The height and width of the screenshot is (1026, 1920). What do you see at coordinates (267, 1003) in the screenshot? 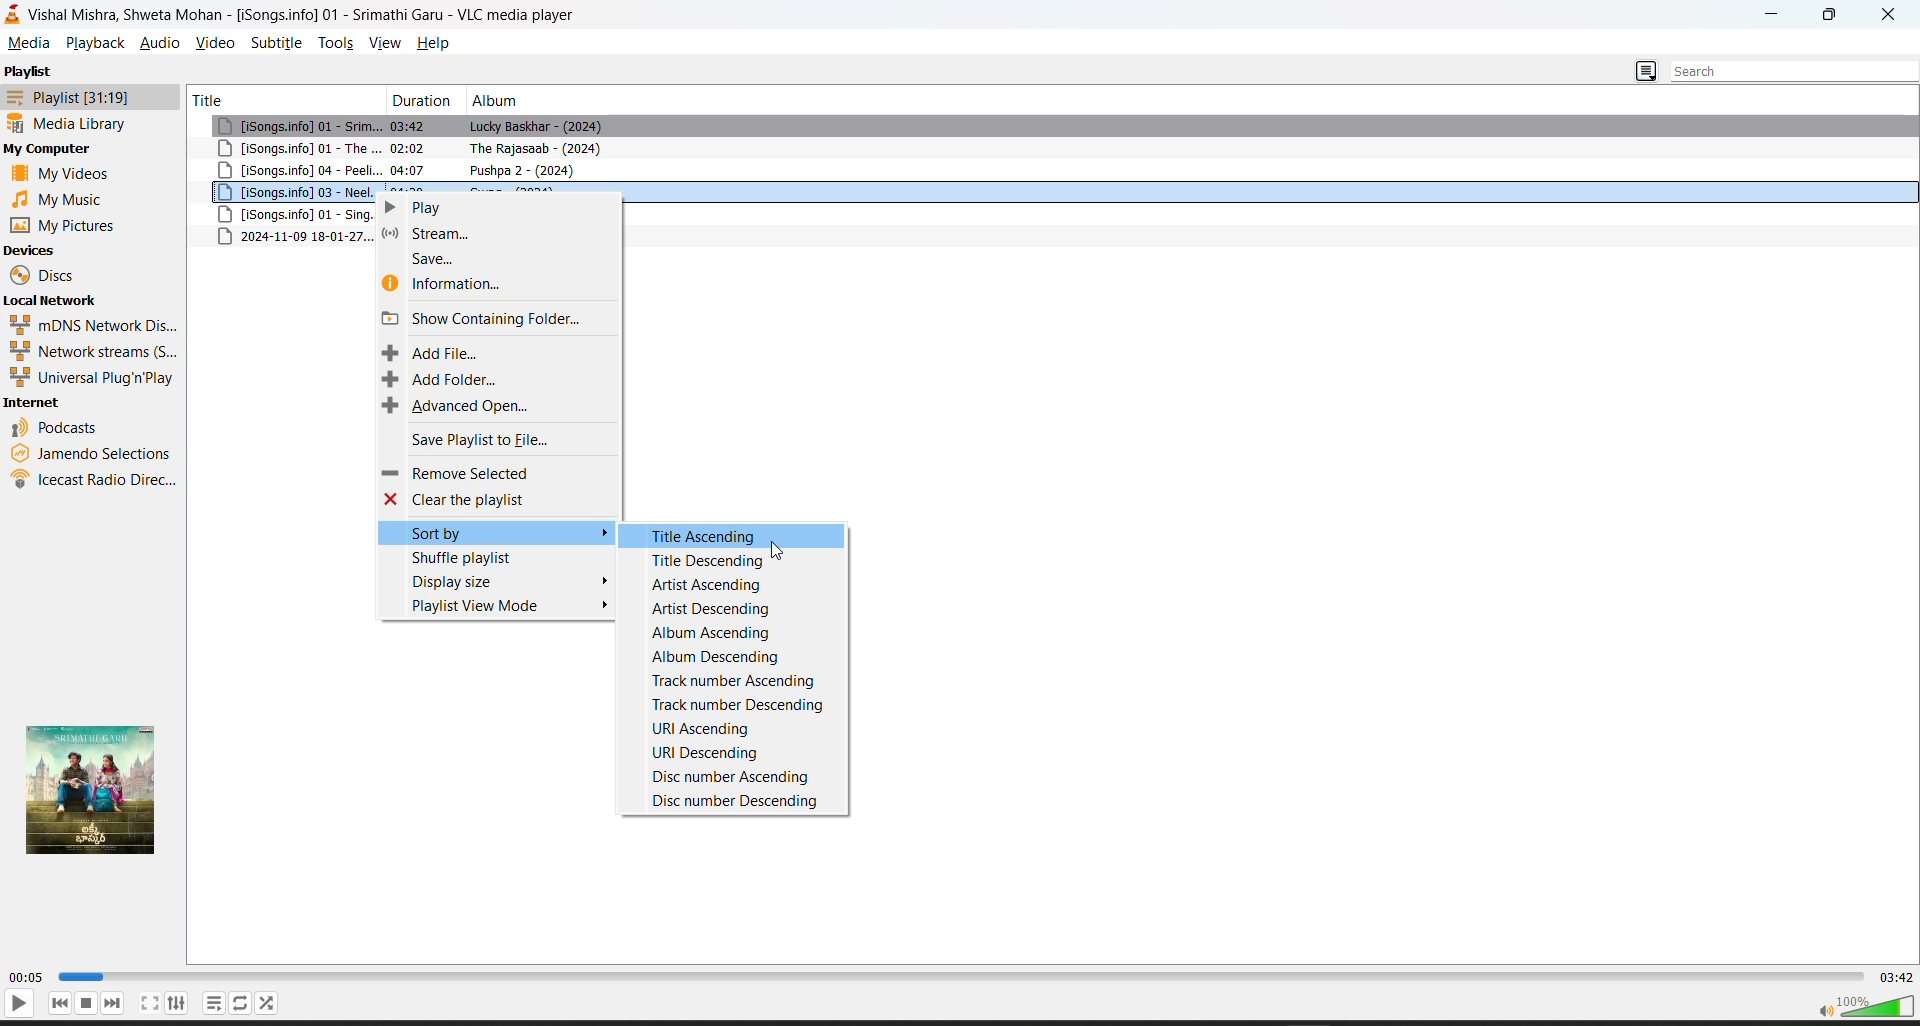
I see `random` at bounding box center [267, 1003].